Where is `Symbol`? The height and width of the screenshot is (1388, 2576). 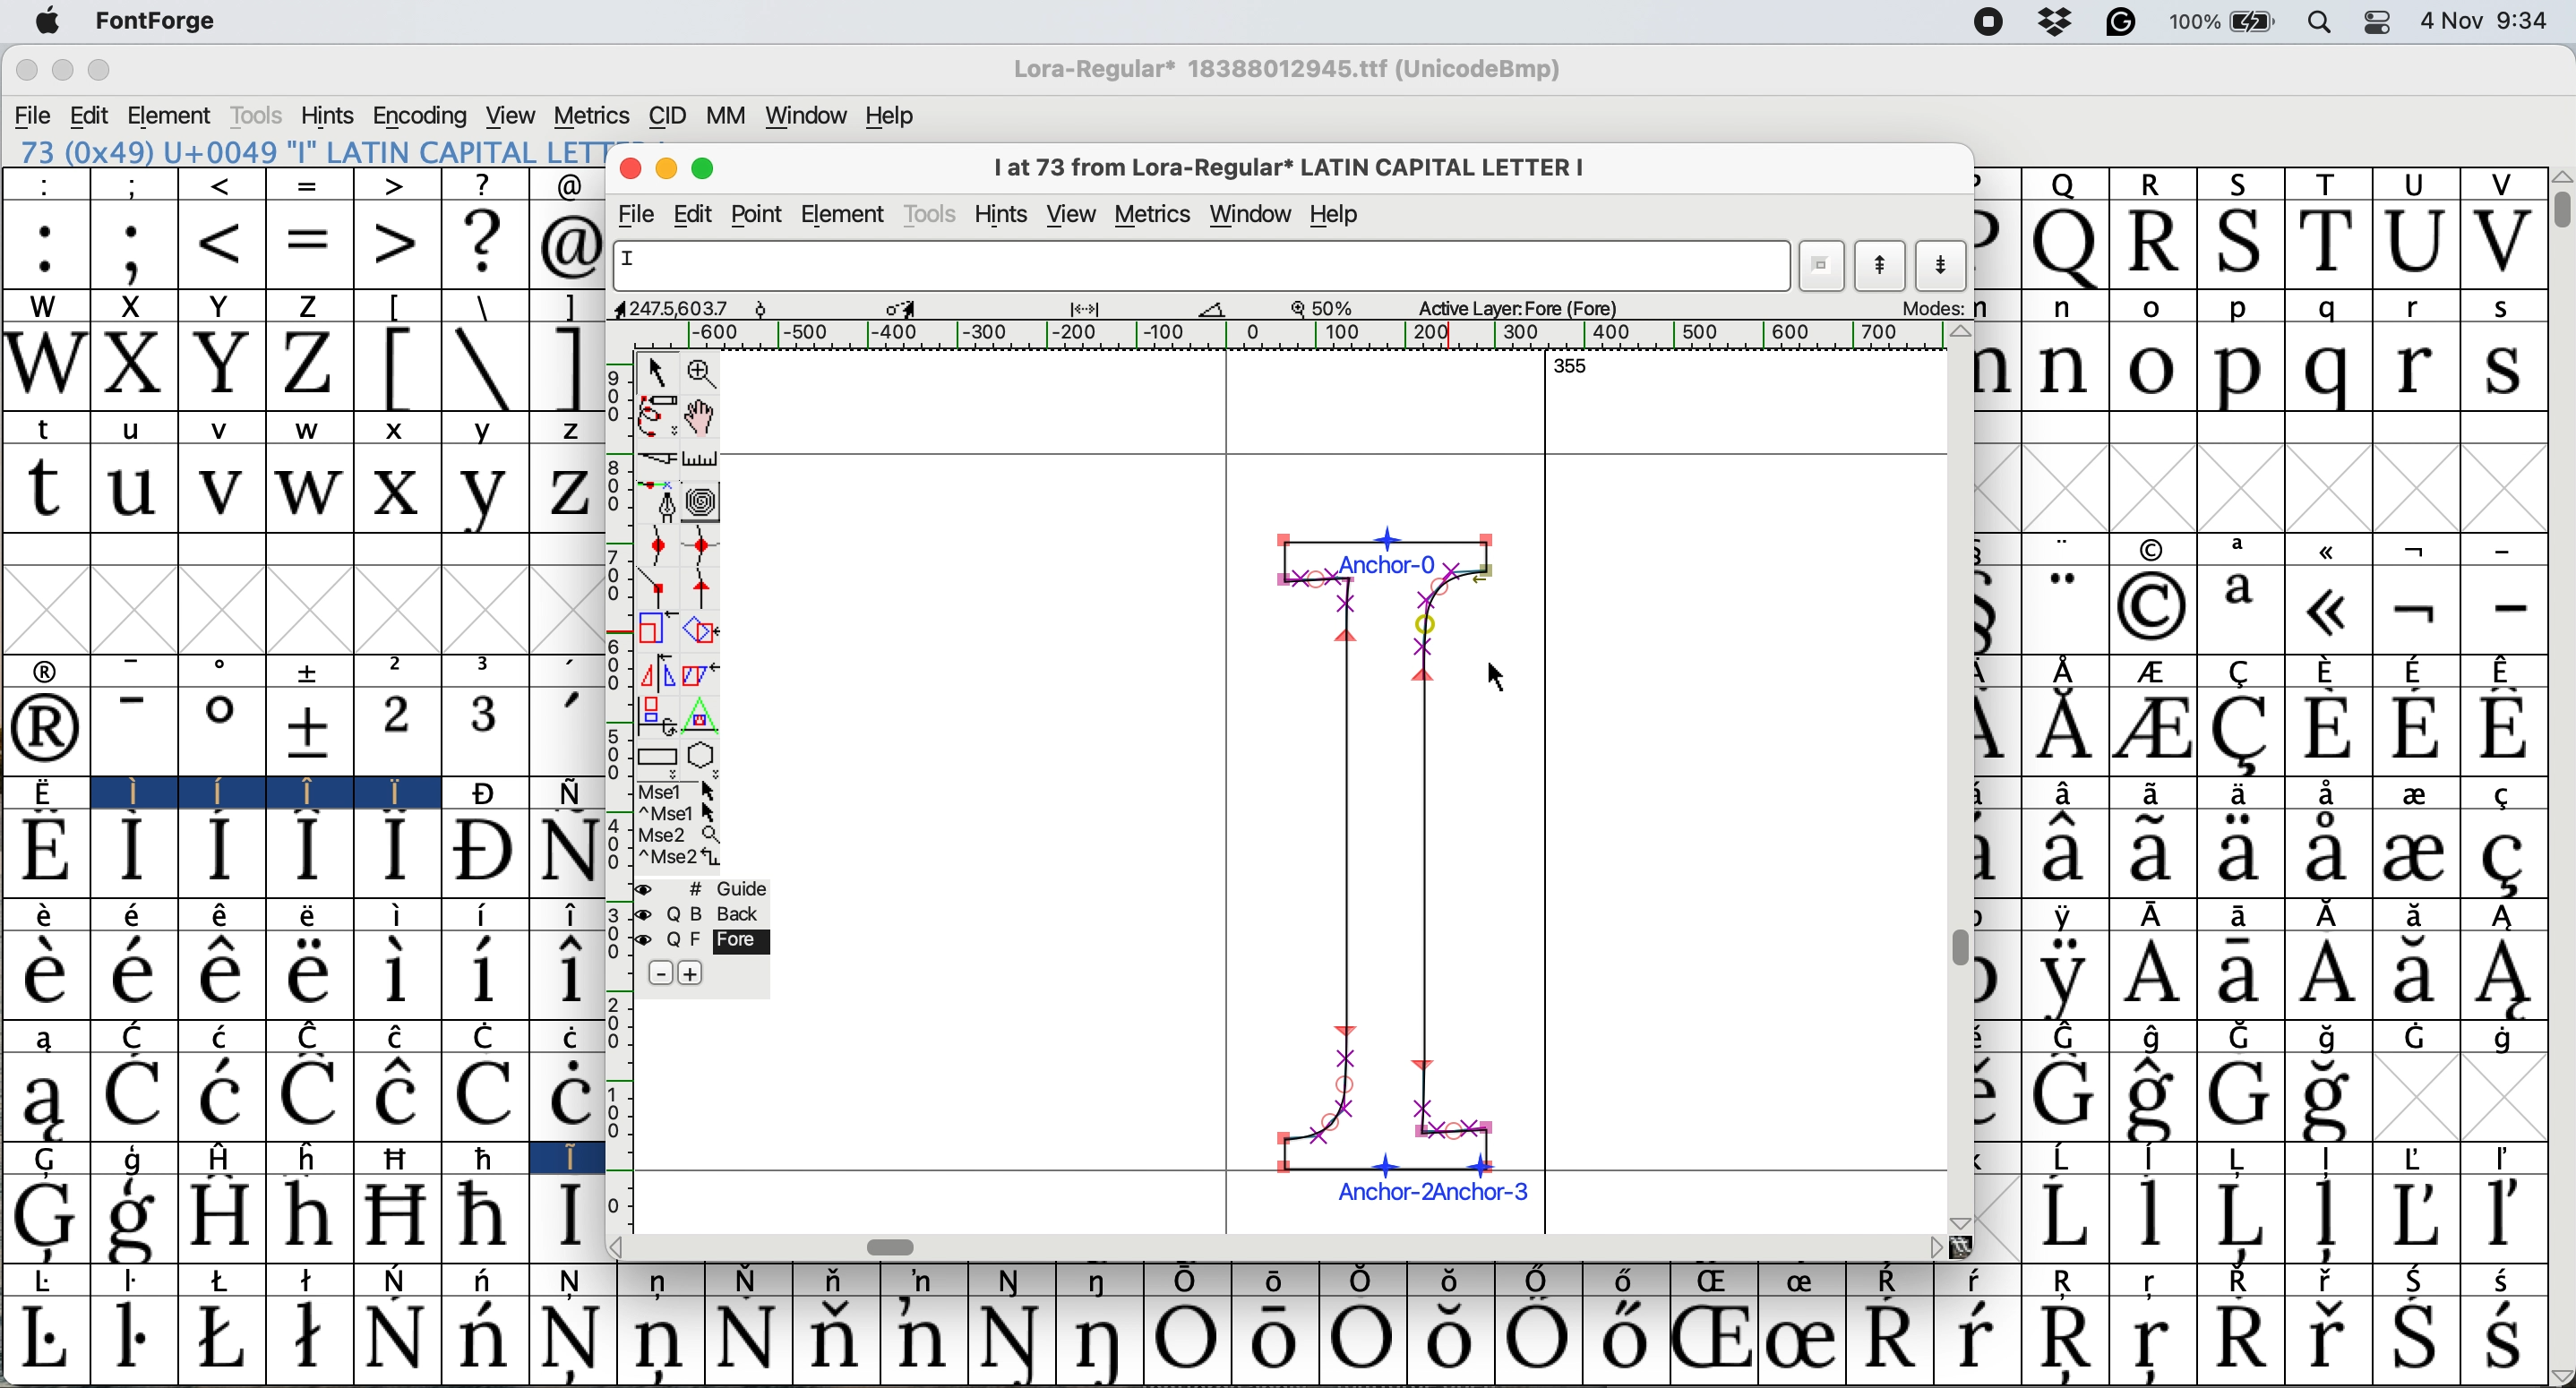 Symbol is located at coordinates (492, 1035).